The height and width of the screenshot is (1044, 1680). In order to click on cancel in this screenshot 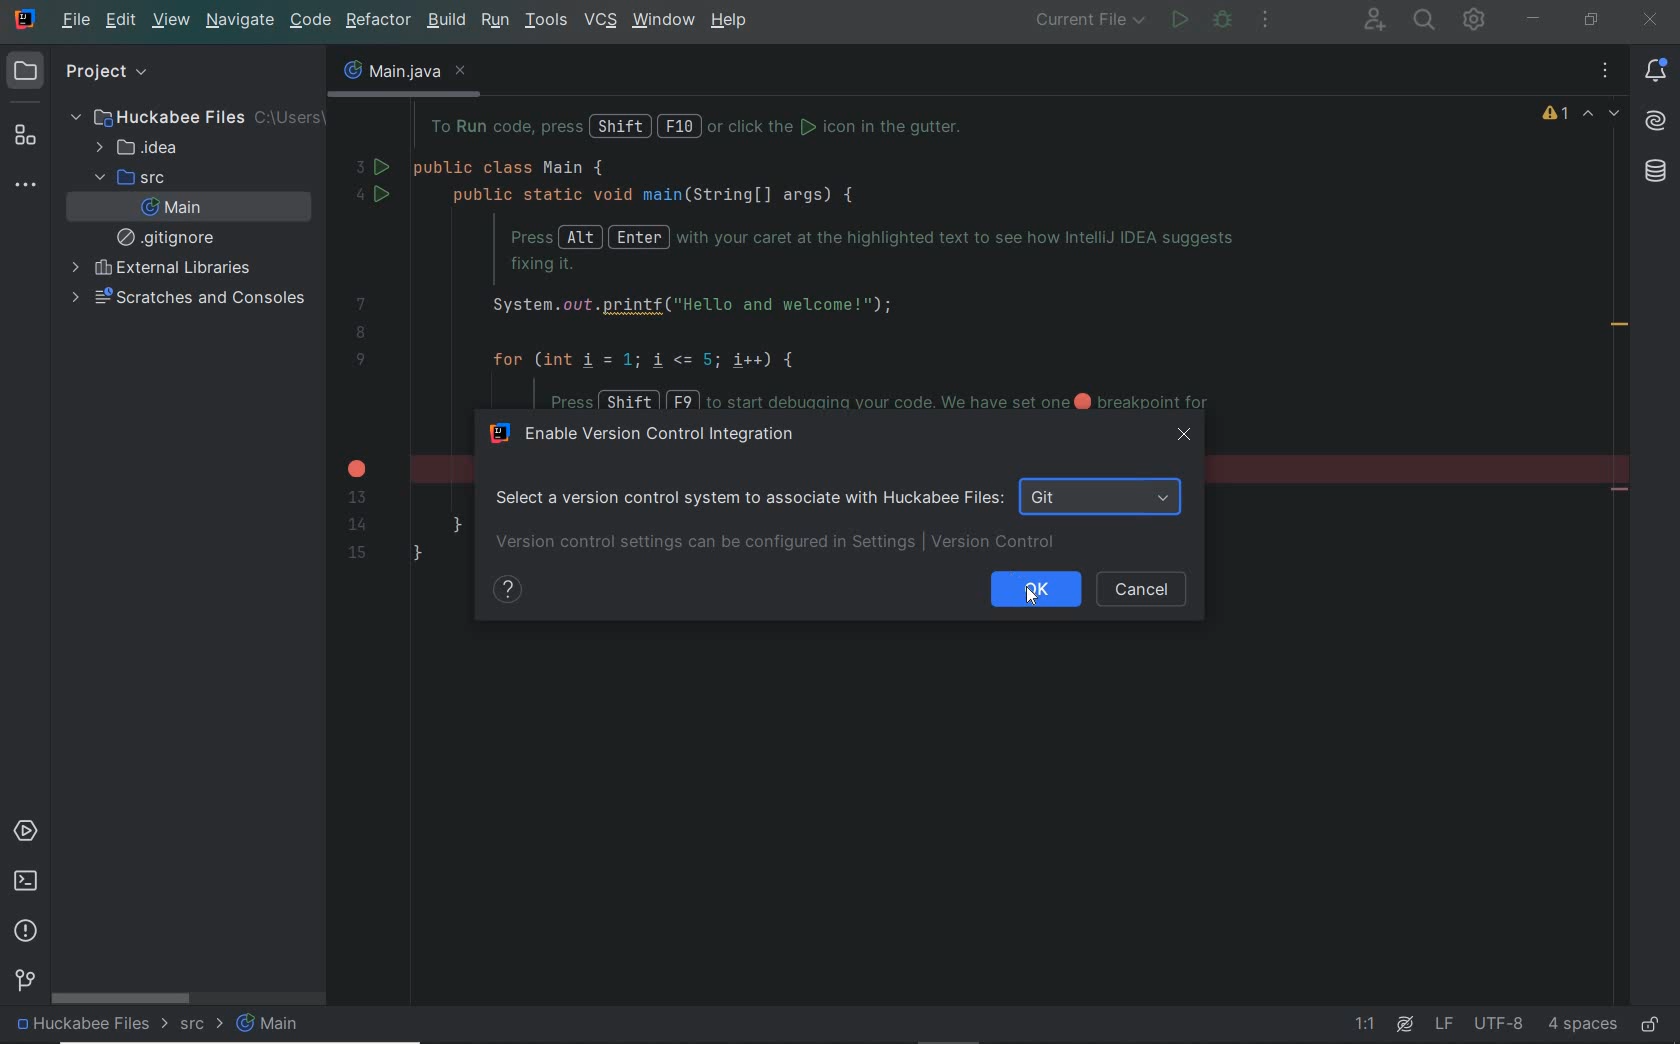, I will do `click(1143, 590)`.